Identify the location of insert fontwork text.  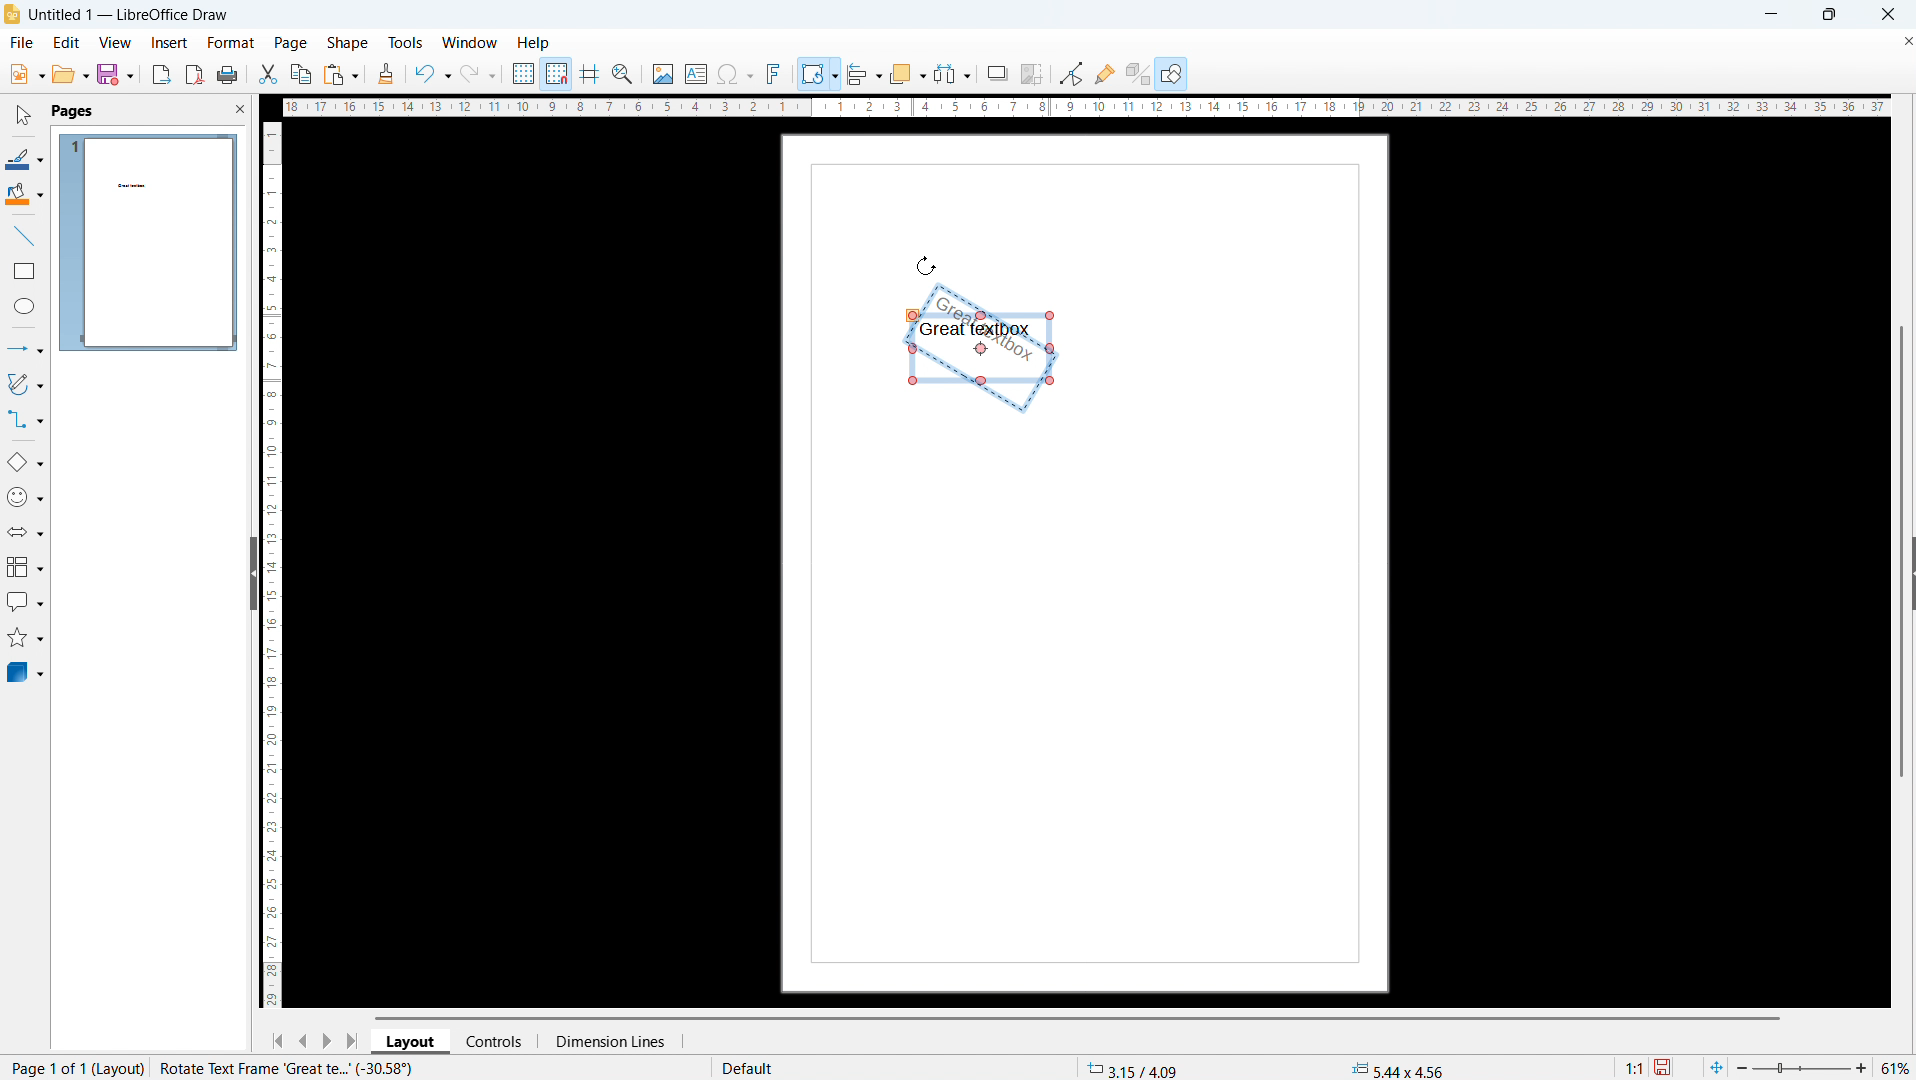
(775, 72).